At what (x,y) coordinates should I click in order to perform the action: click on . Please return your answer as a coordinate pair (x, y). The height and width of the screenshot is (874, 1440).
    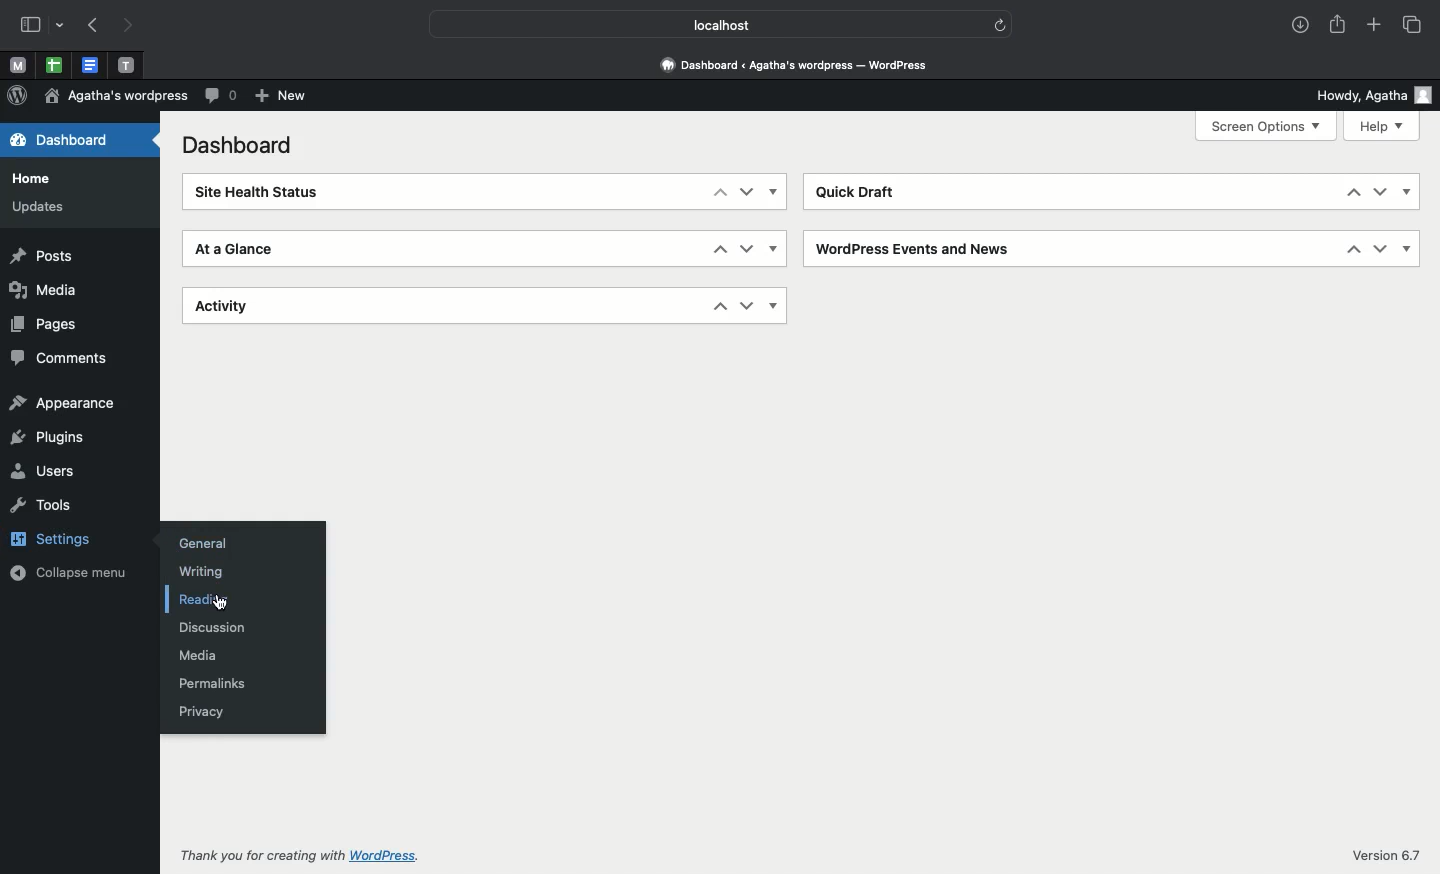
    Looking at the image, I should click on (999, 26).